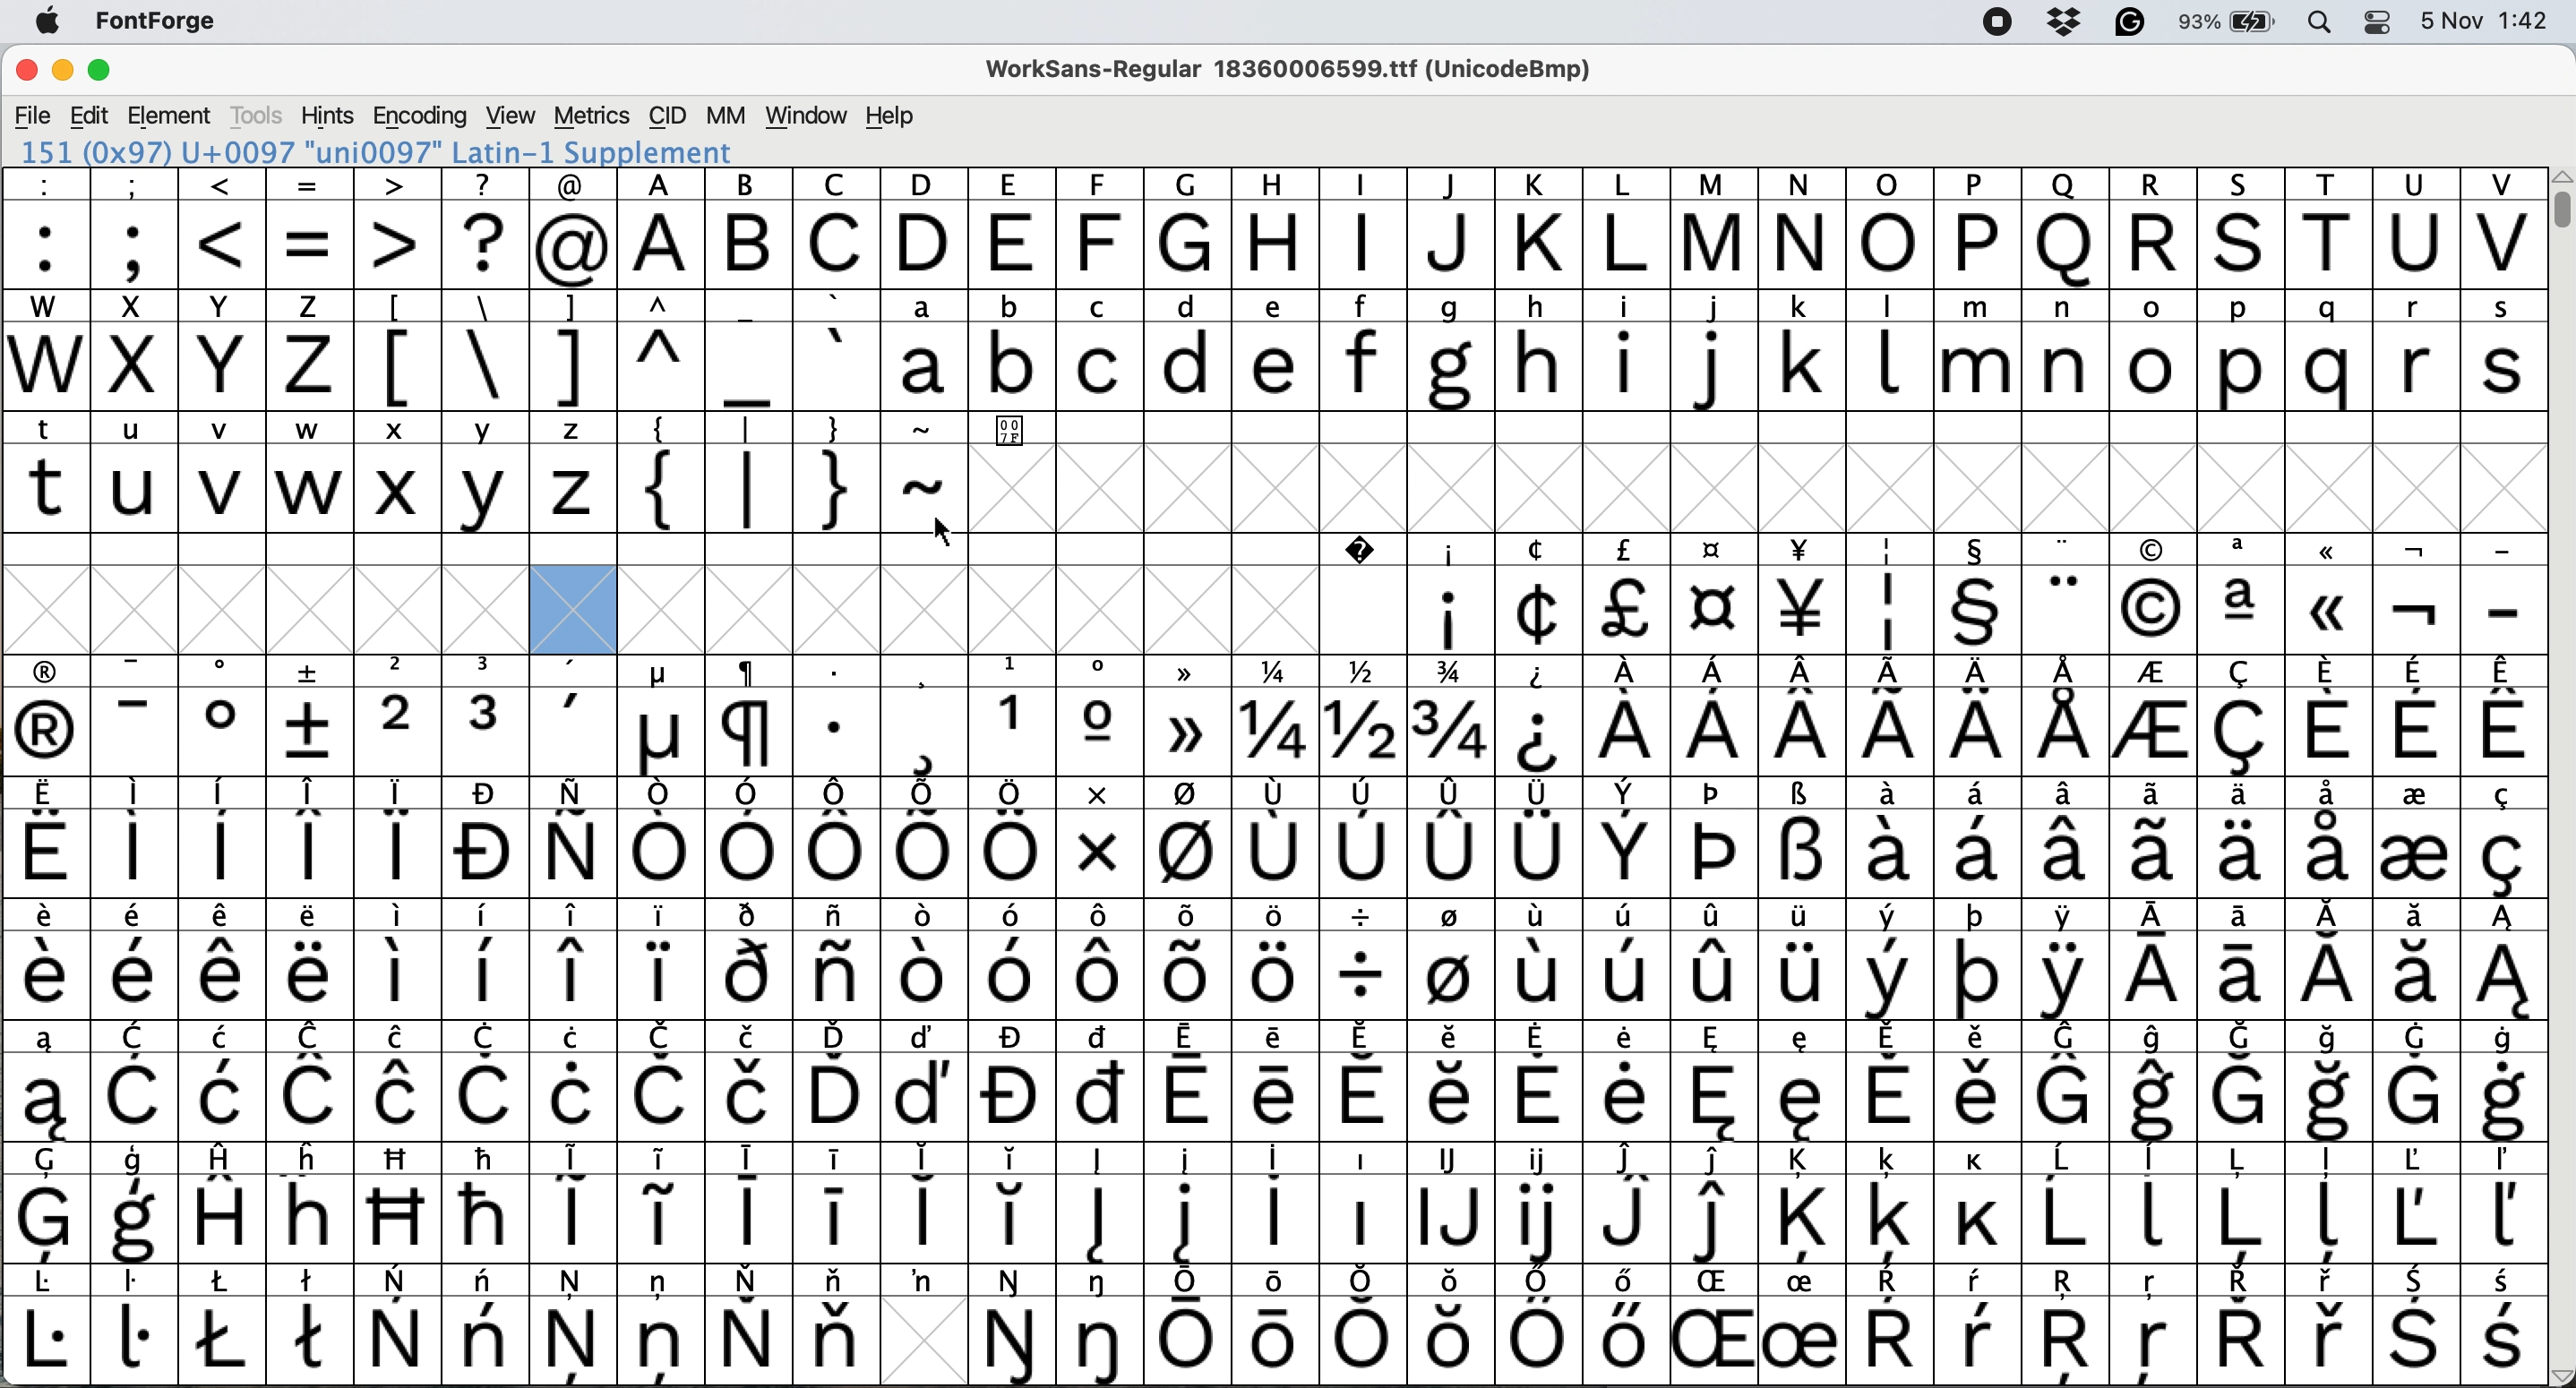 This screenshot has height=1388, width=2576. Describe the element at coordinates (2153, 962) in the screenshot. I see `symbol` at that location.